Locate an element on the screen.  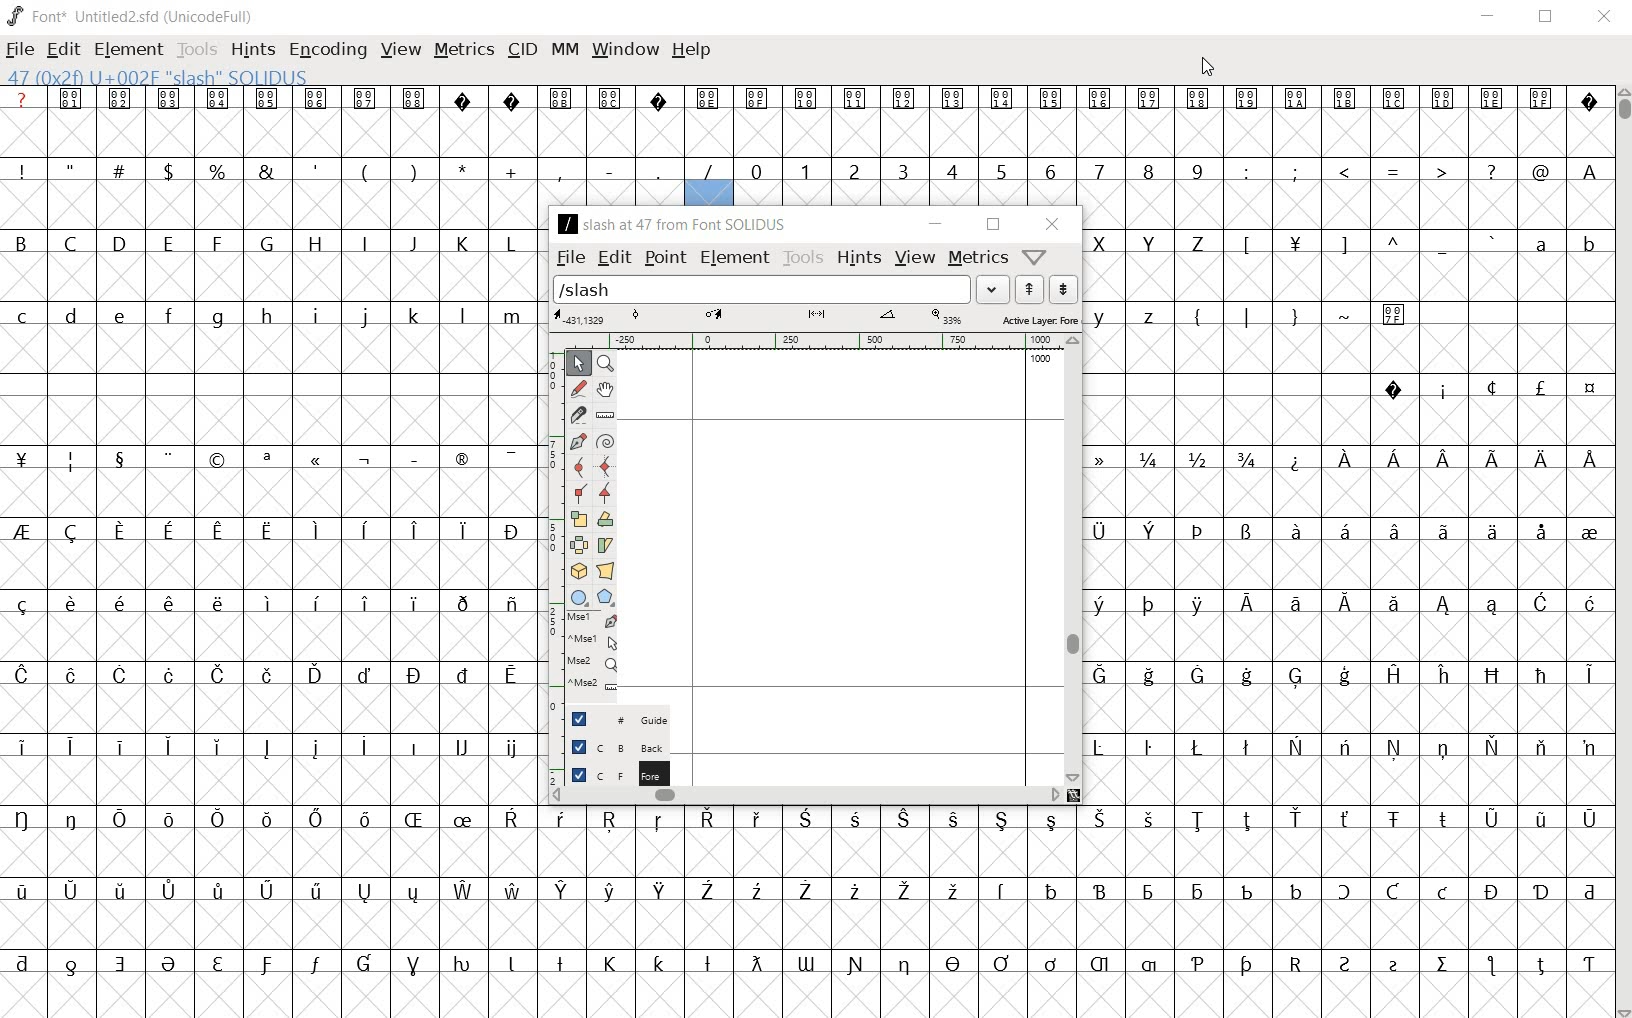
element is located at coordinates (733, 257).